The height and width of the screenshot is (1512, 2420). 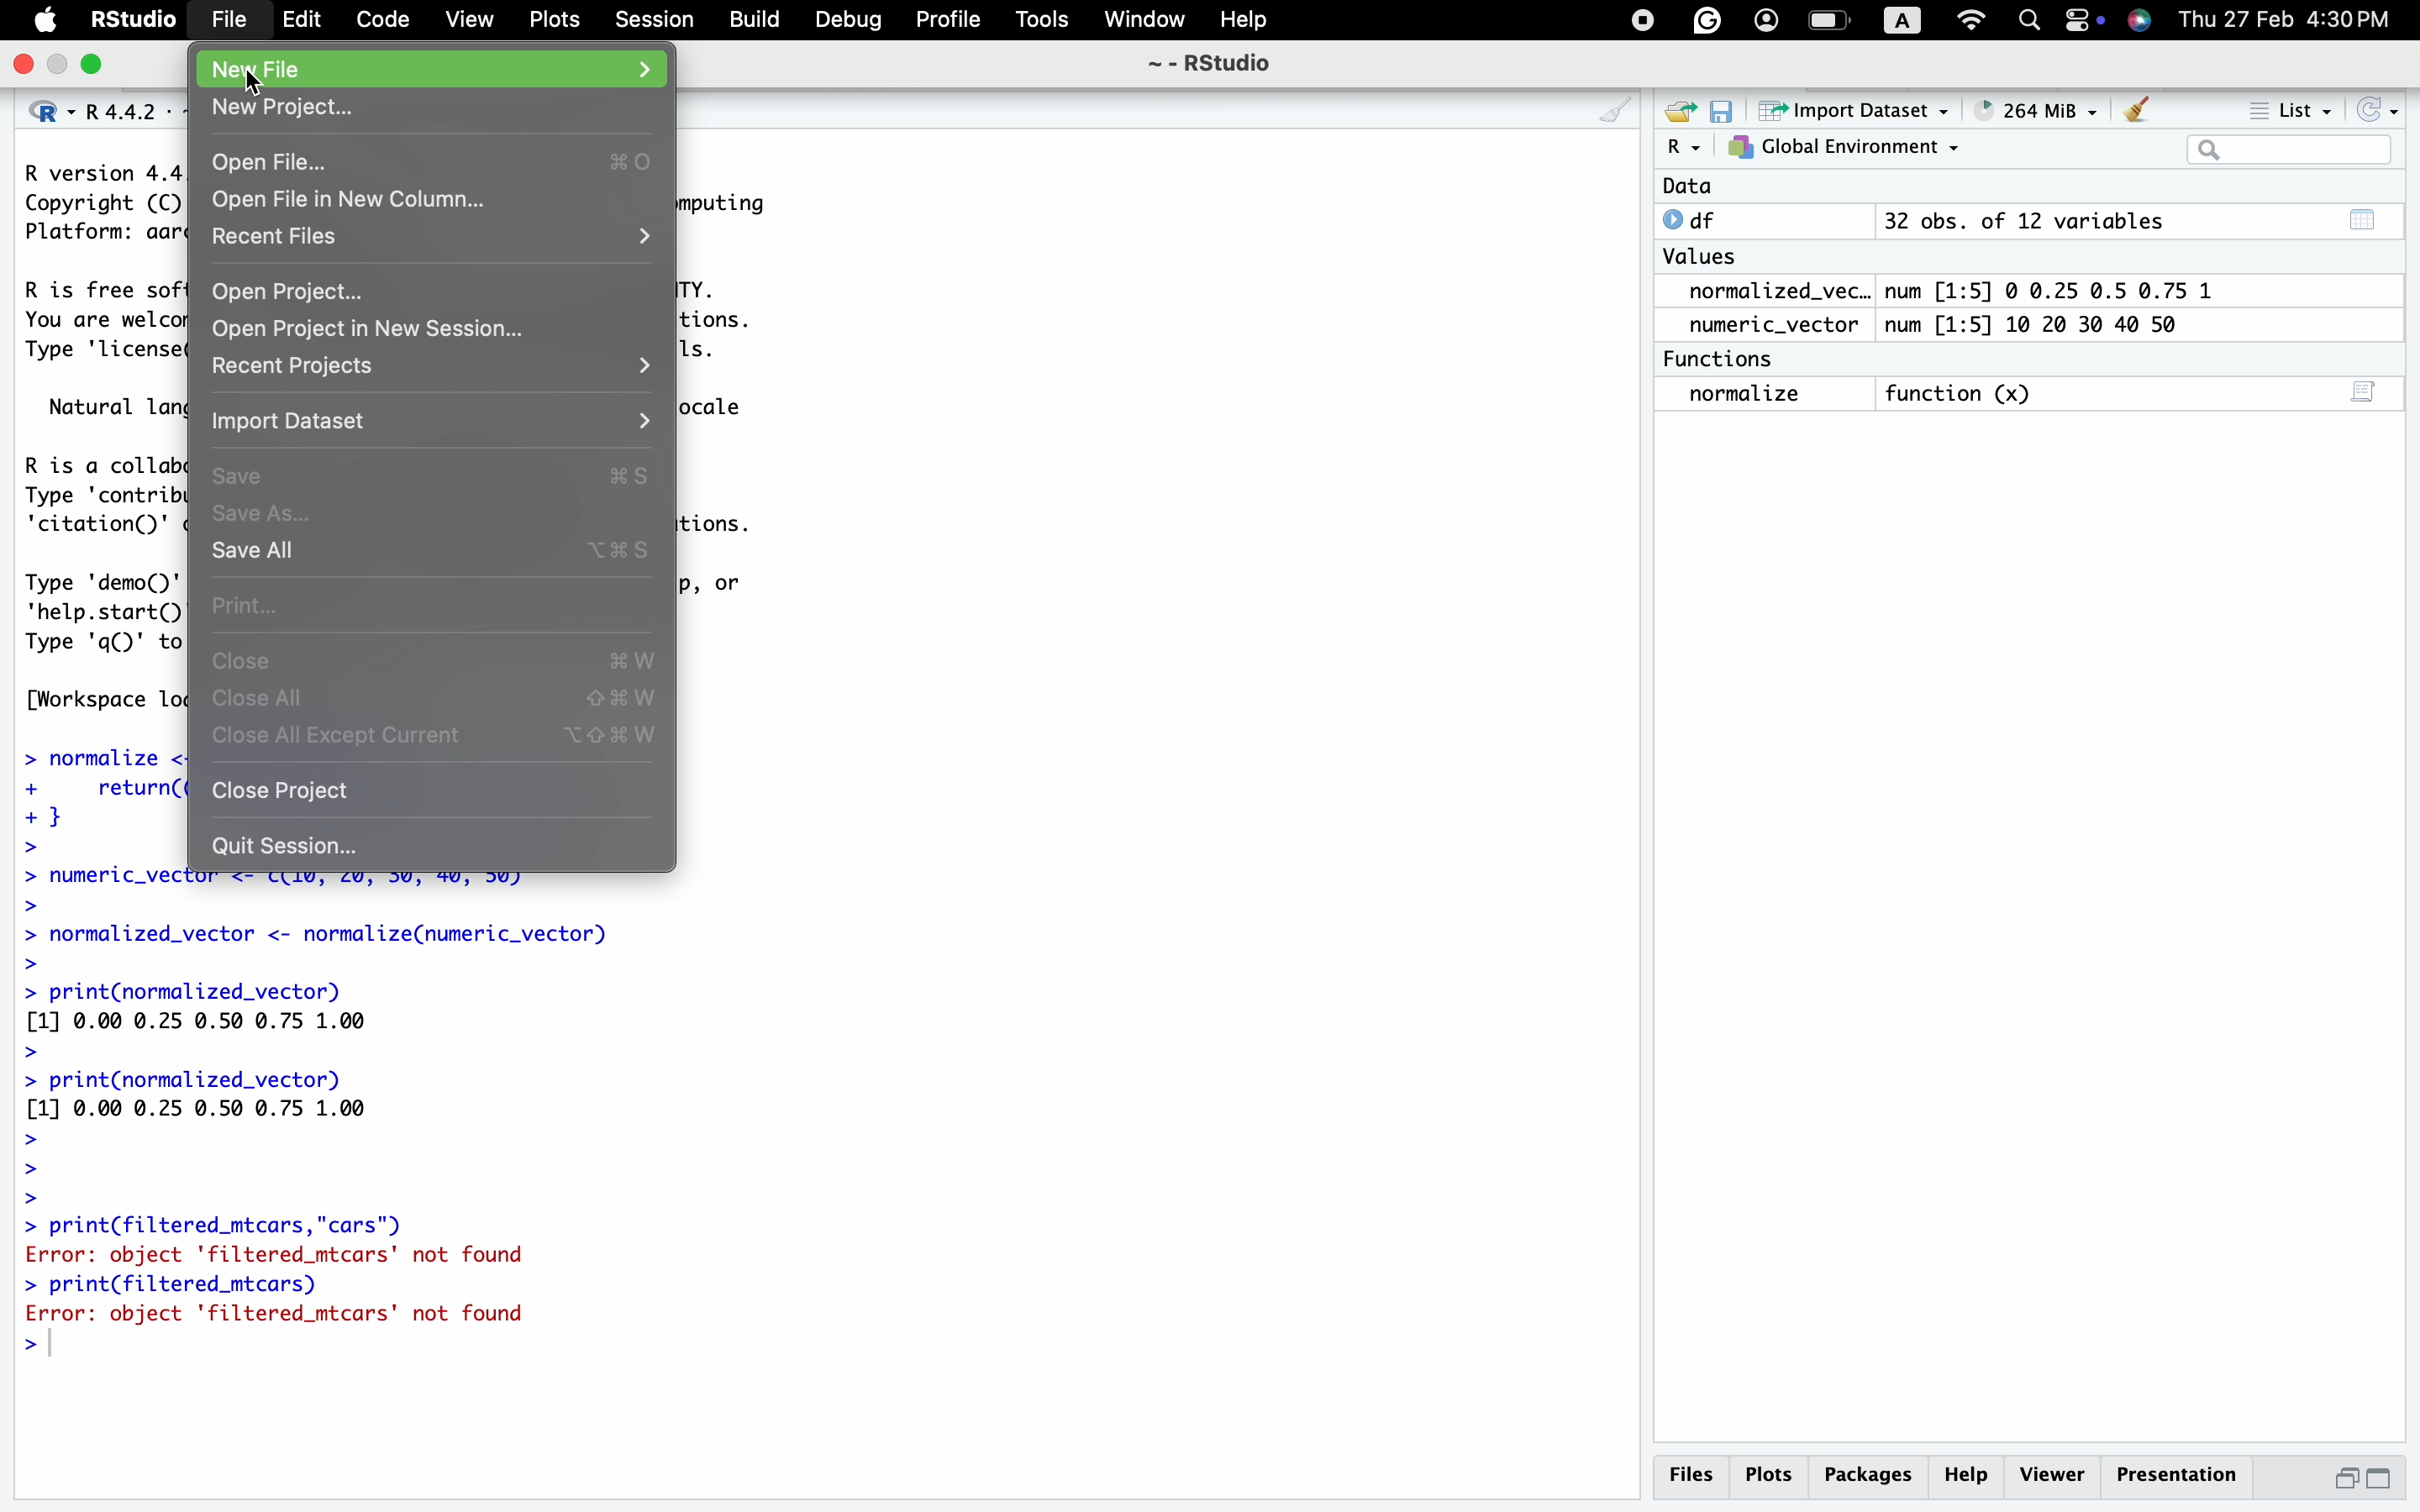 I want to click on print(filtered_mtcars), so click(x=184, y=1285).